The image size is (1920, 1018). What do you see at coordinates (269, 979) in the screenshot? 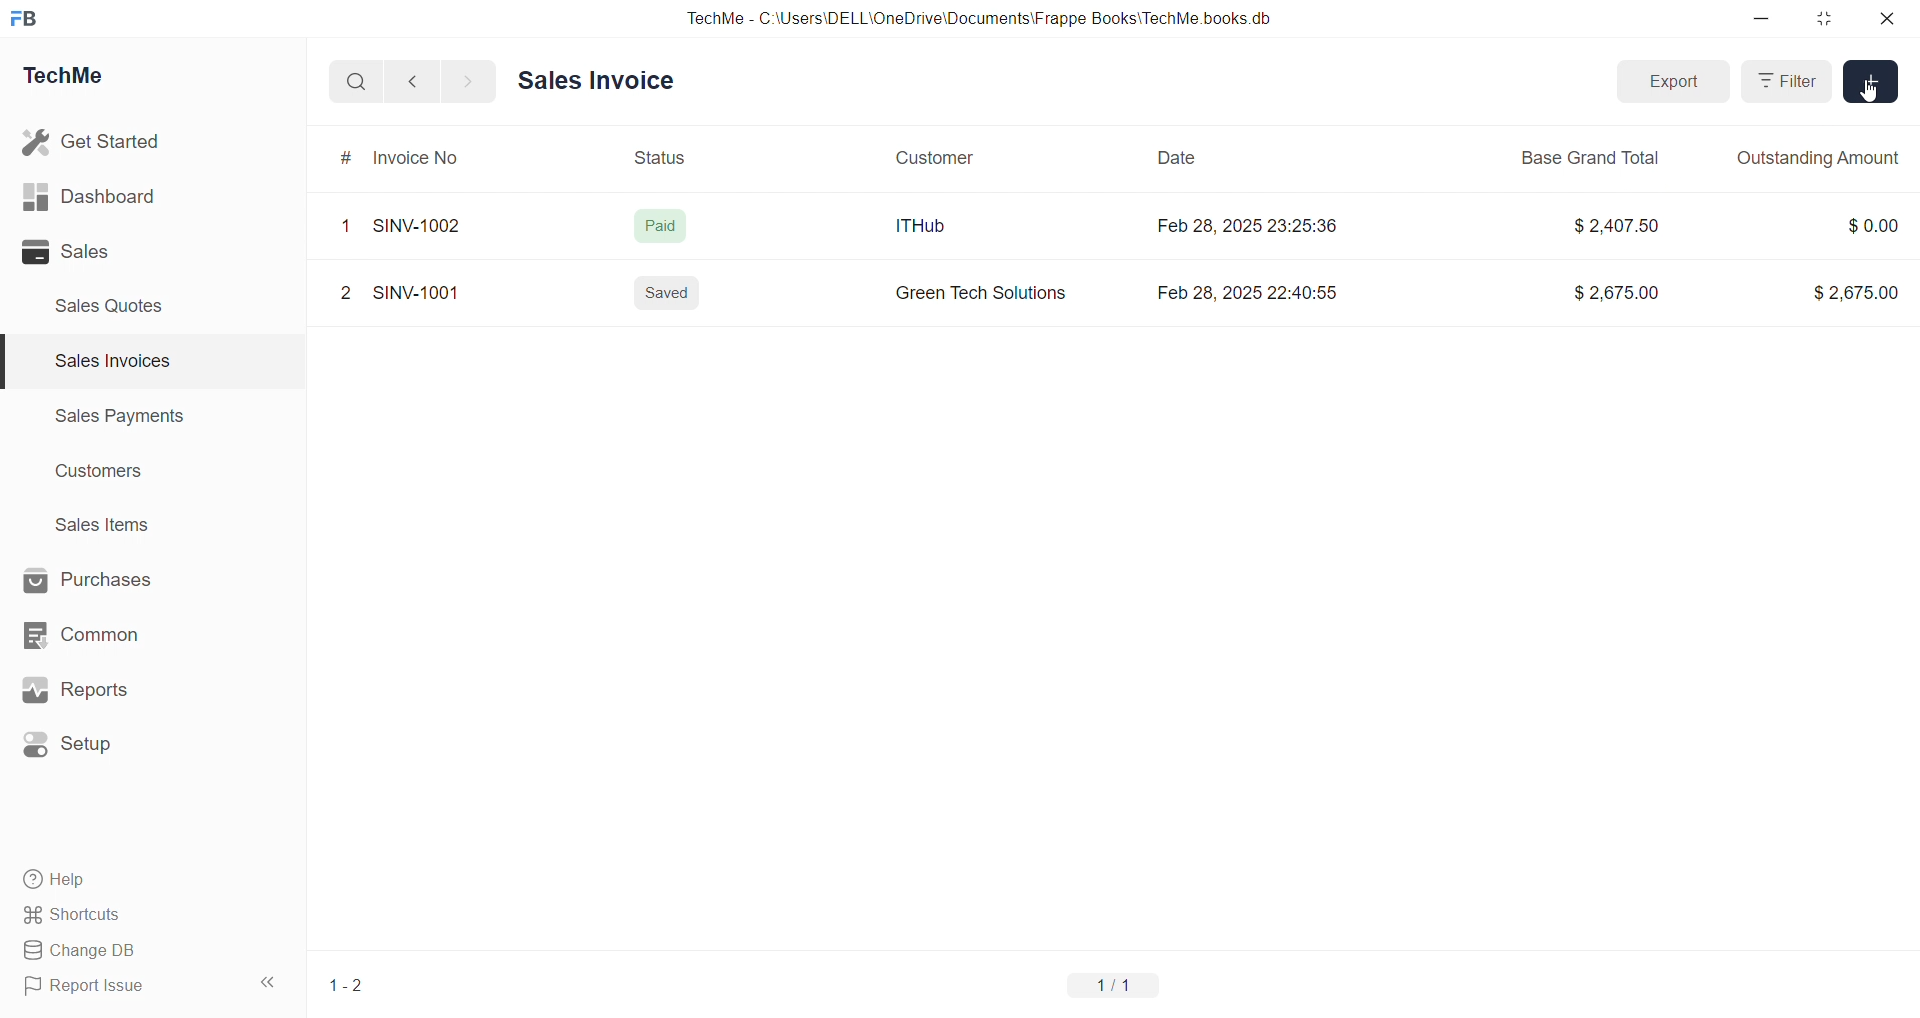
I see `«` at bounding box center [269, 979].